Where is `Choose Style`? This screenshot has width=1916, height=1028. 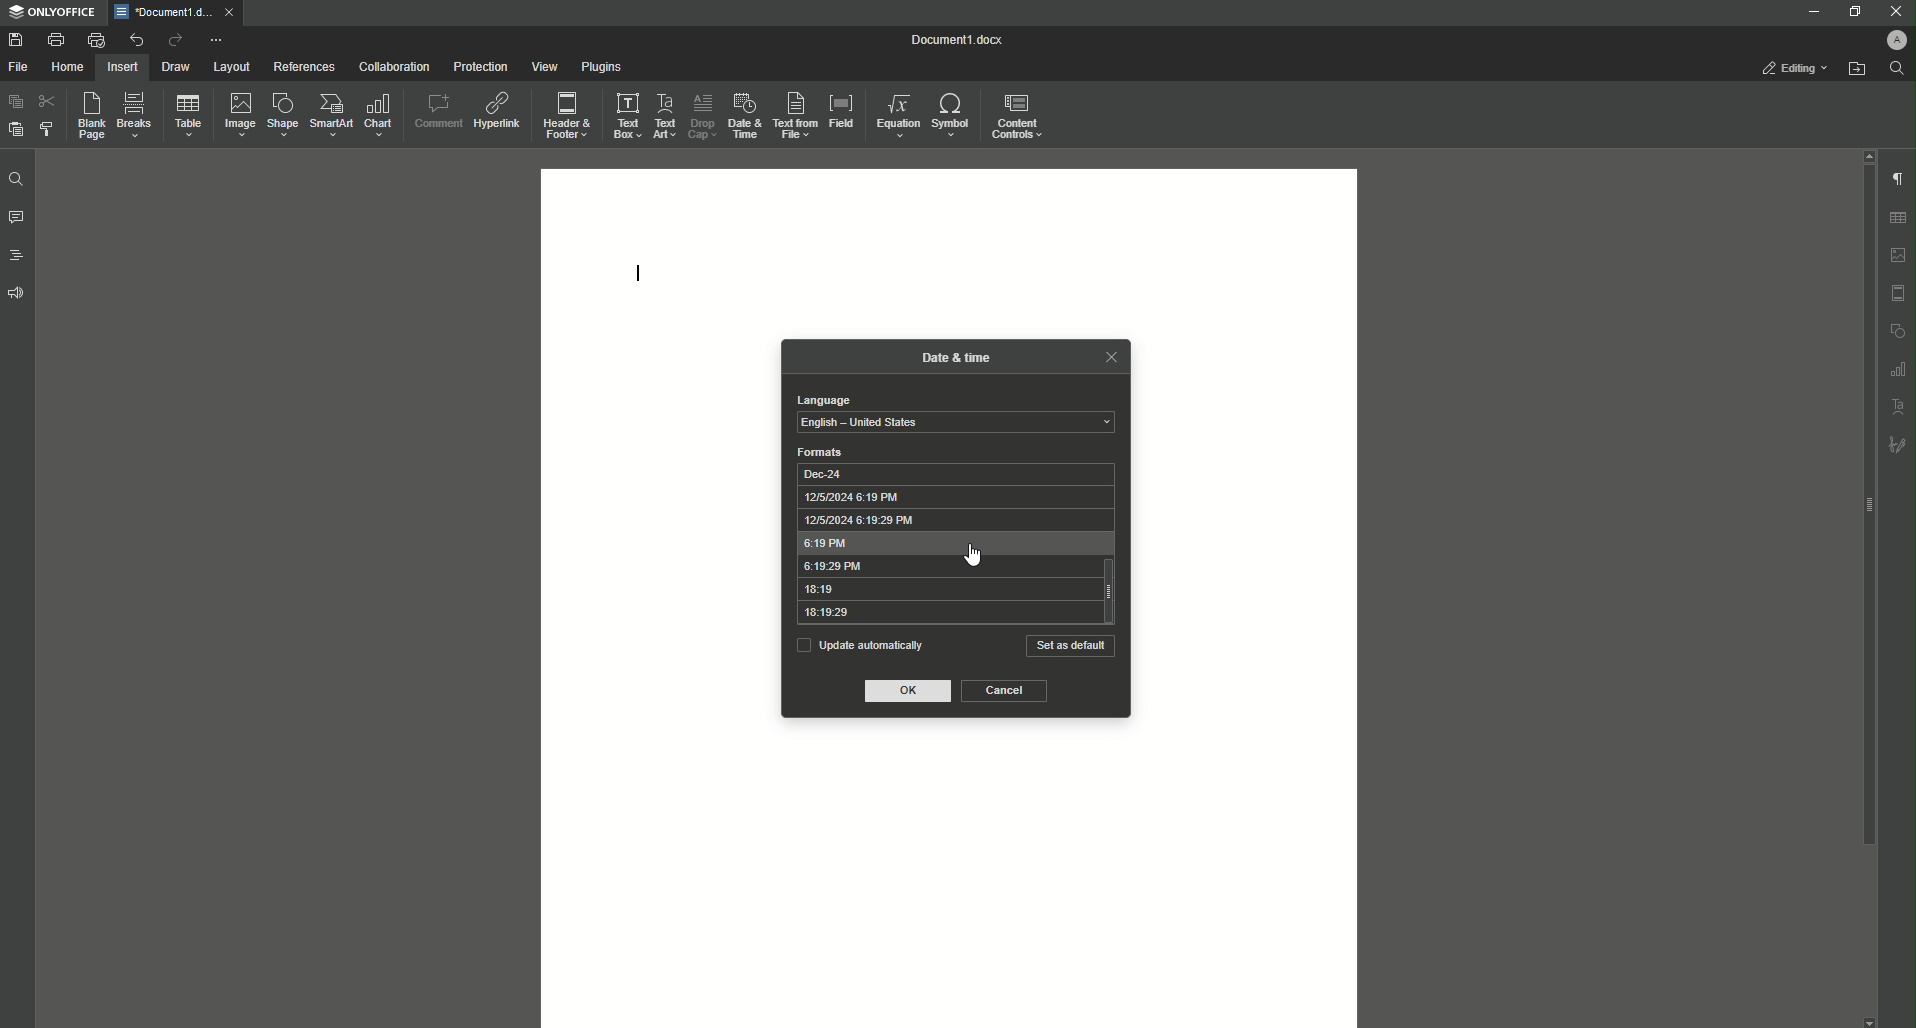 Choose Style is located at coordinates (47, 129).